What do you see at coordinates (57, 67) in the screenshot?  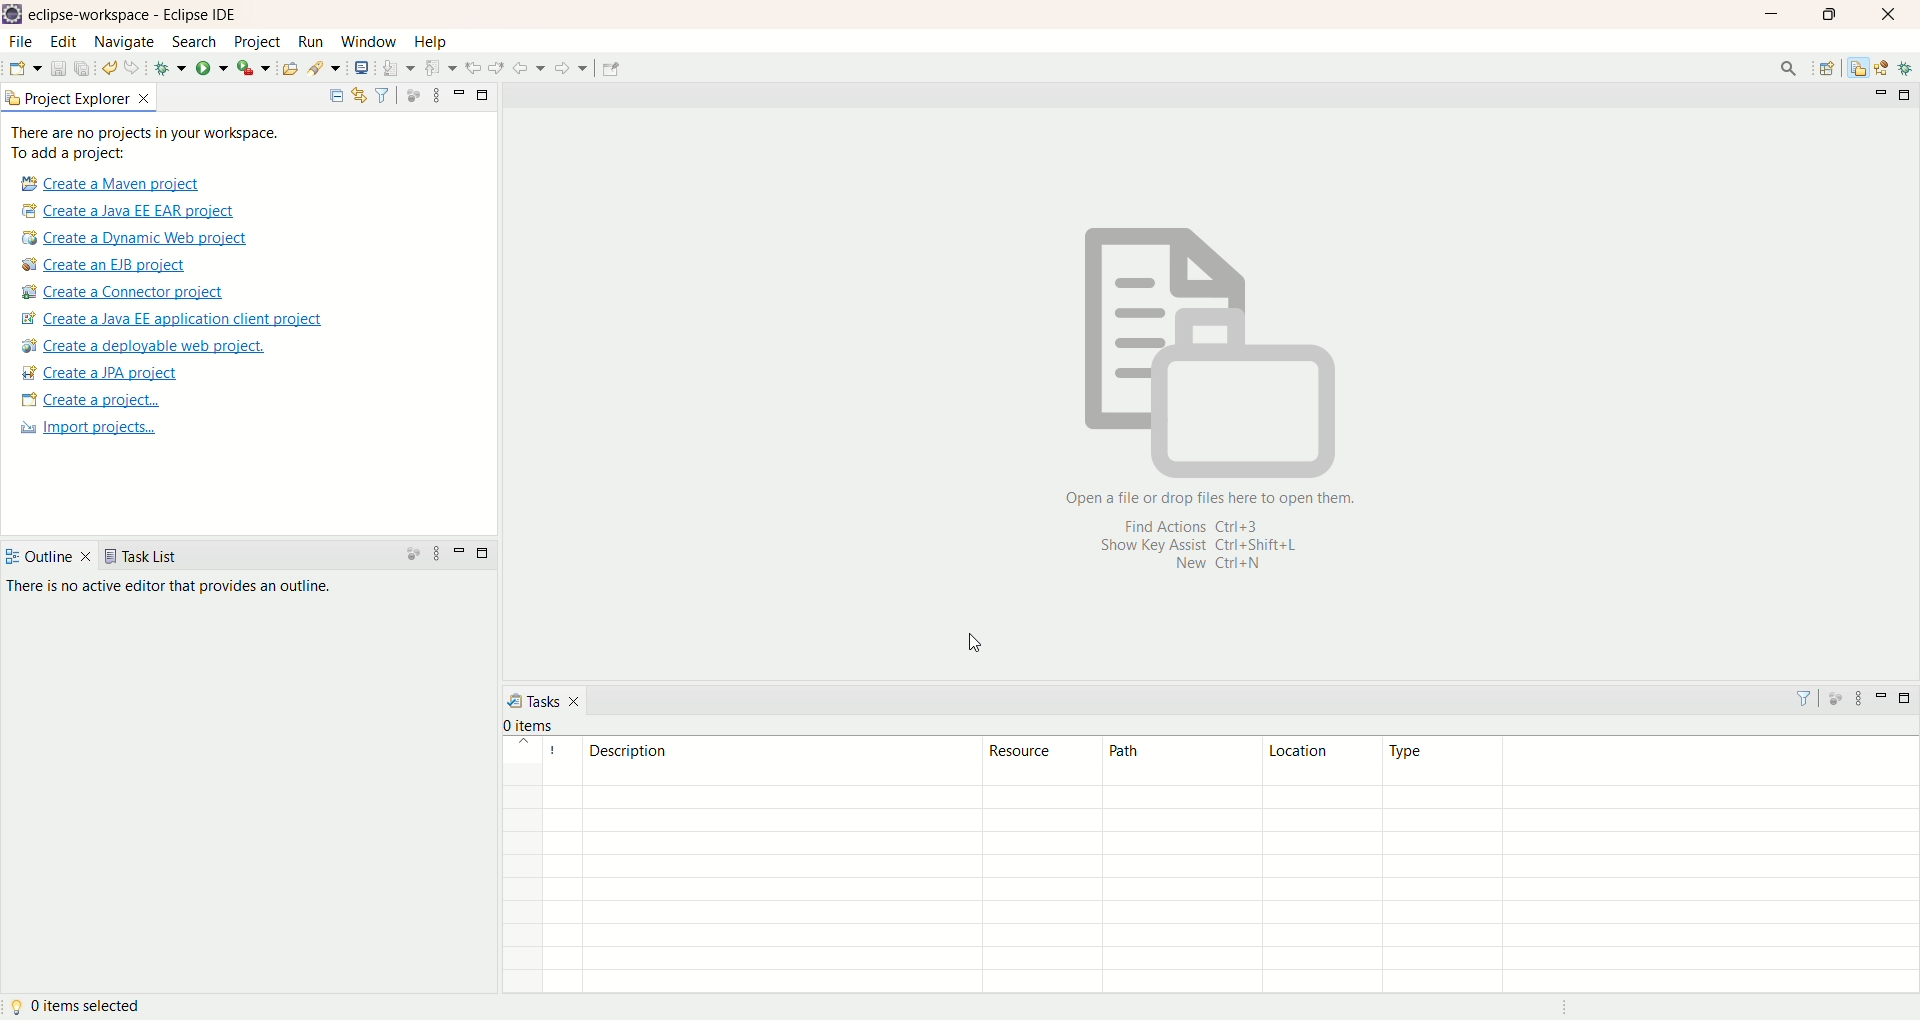 I see `save` at bounding box center [57, 67].